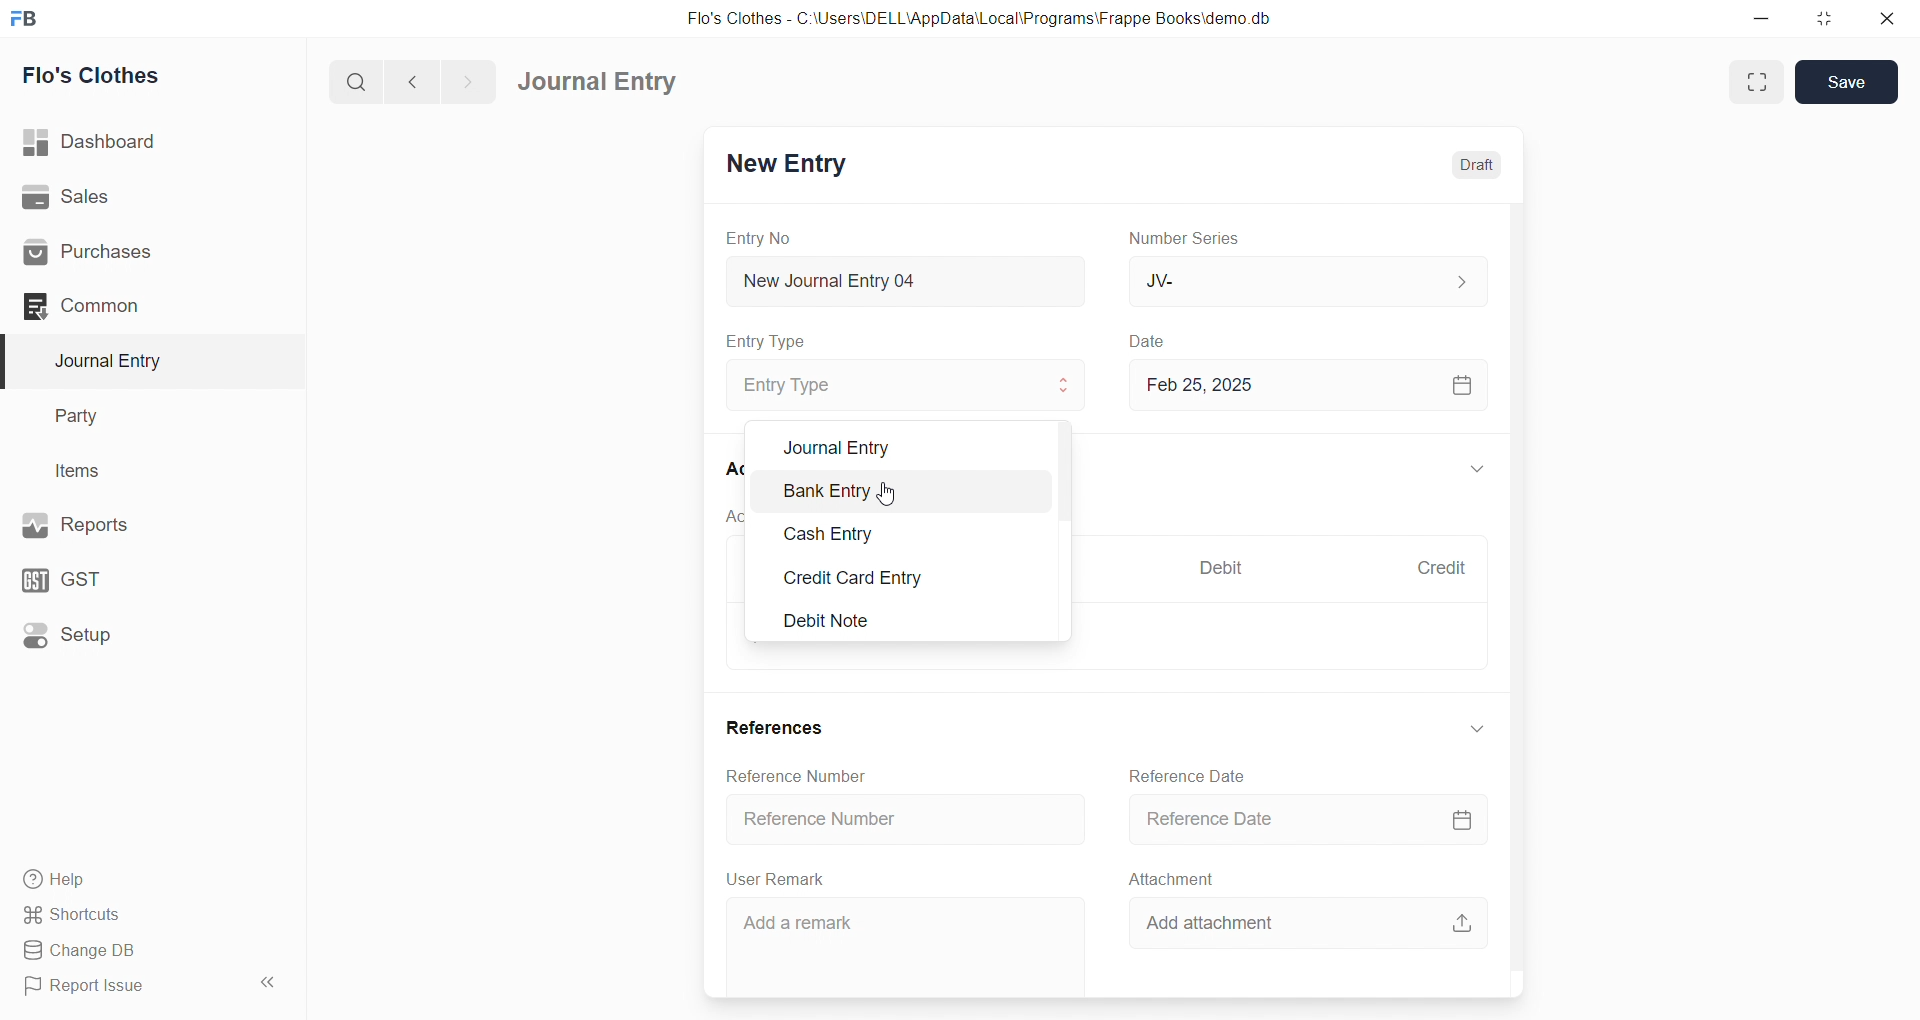  What do you see at coordinates (140, 523) in the screenshot?
I see `Reports` at bounding box center [140, 523].